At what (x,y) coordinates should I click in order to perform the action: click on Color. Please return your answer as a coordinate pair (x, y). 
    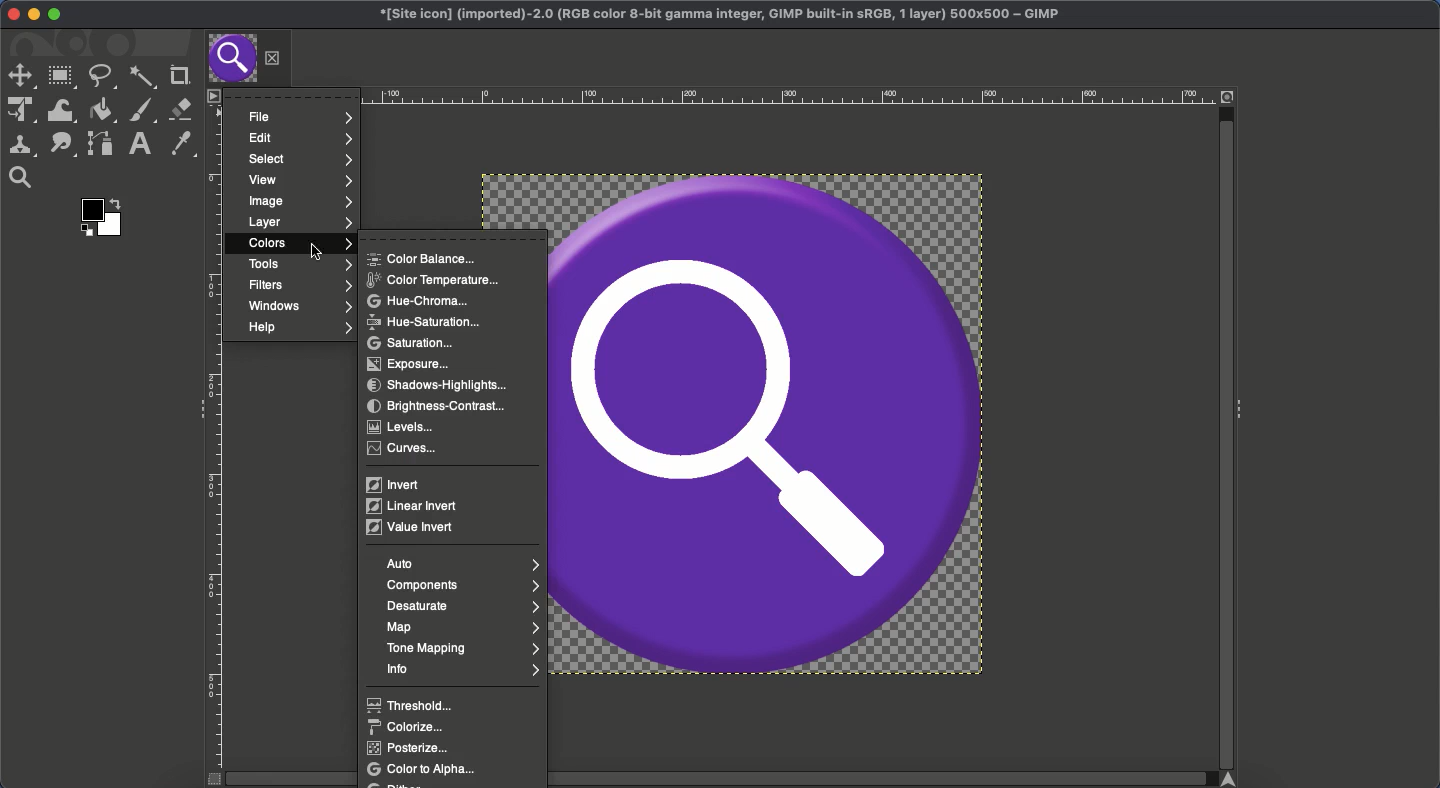
    Looking at the image, I should click on (103, 216).